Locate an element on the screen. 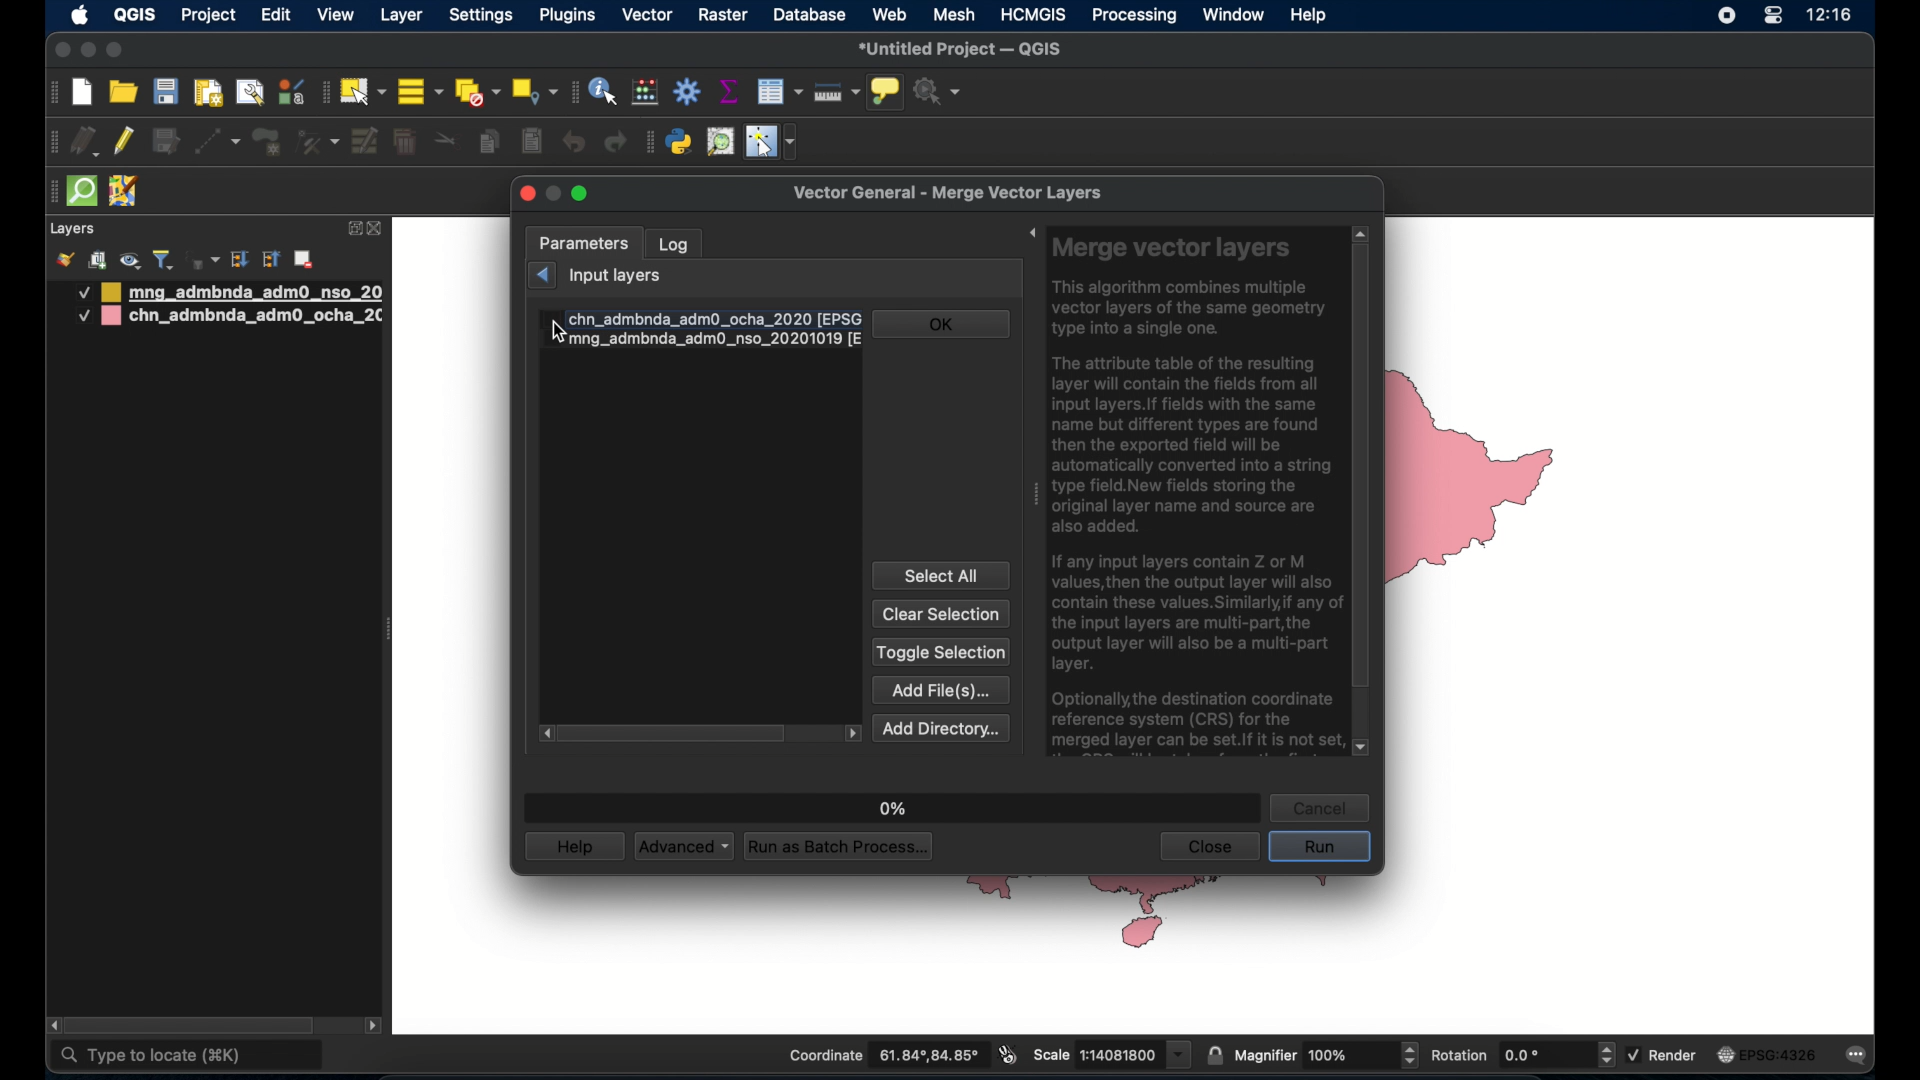  messages is located at coordinates (1860, 1057).